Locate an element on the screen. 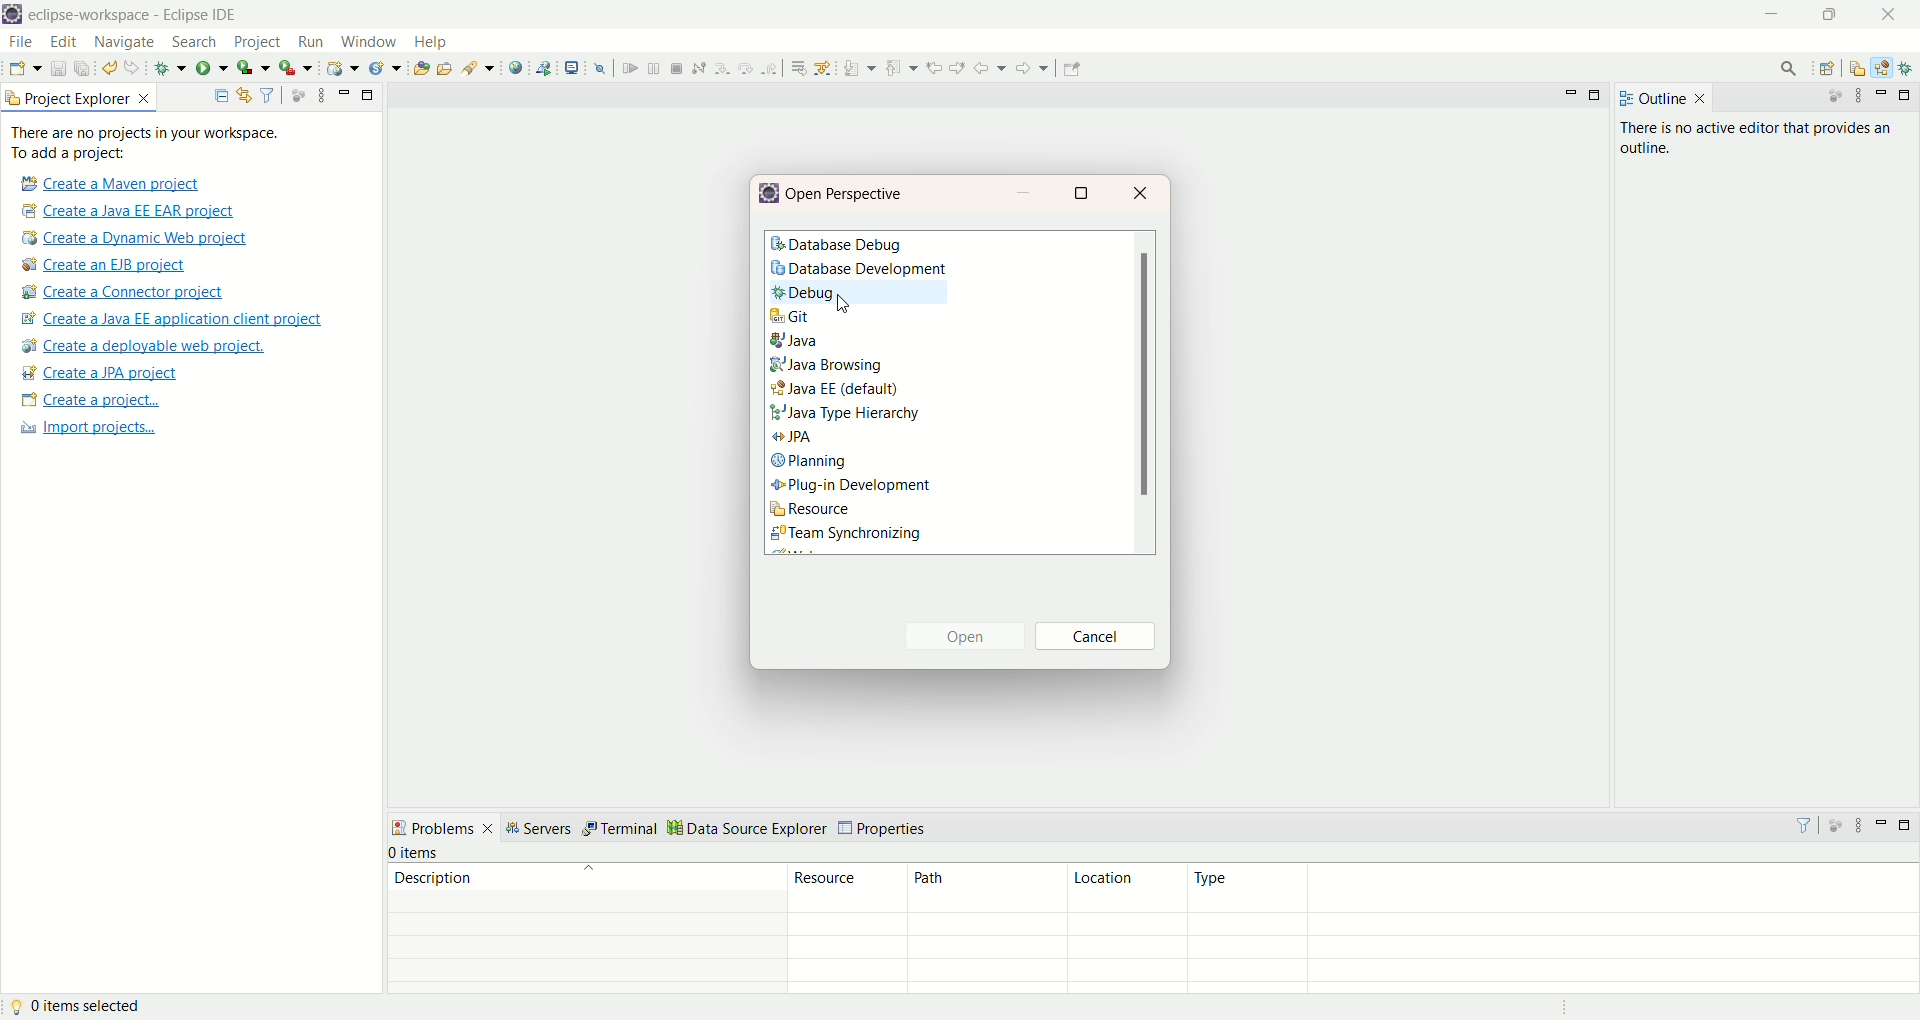  maximize is located at coordinates (1908, 827).